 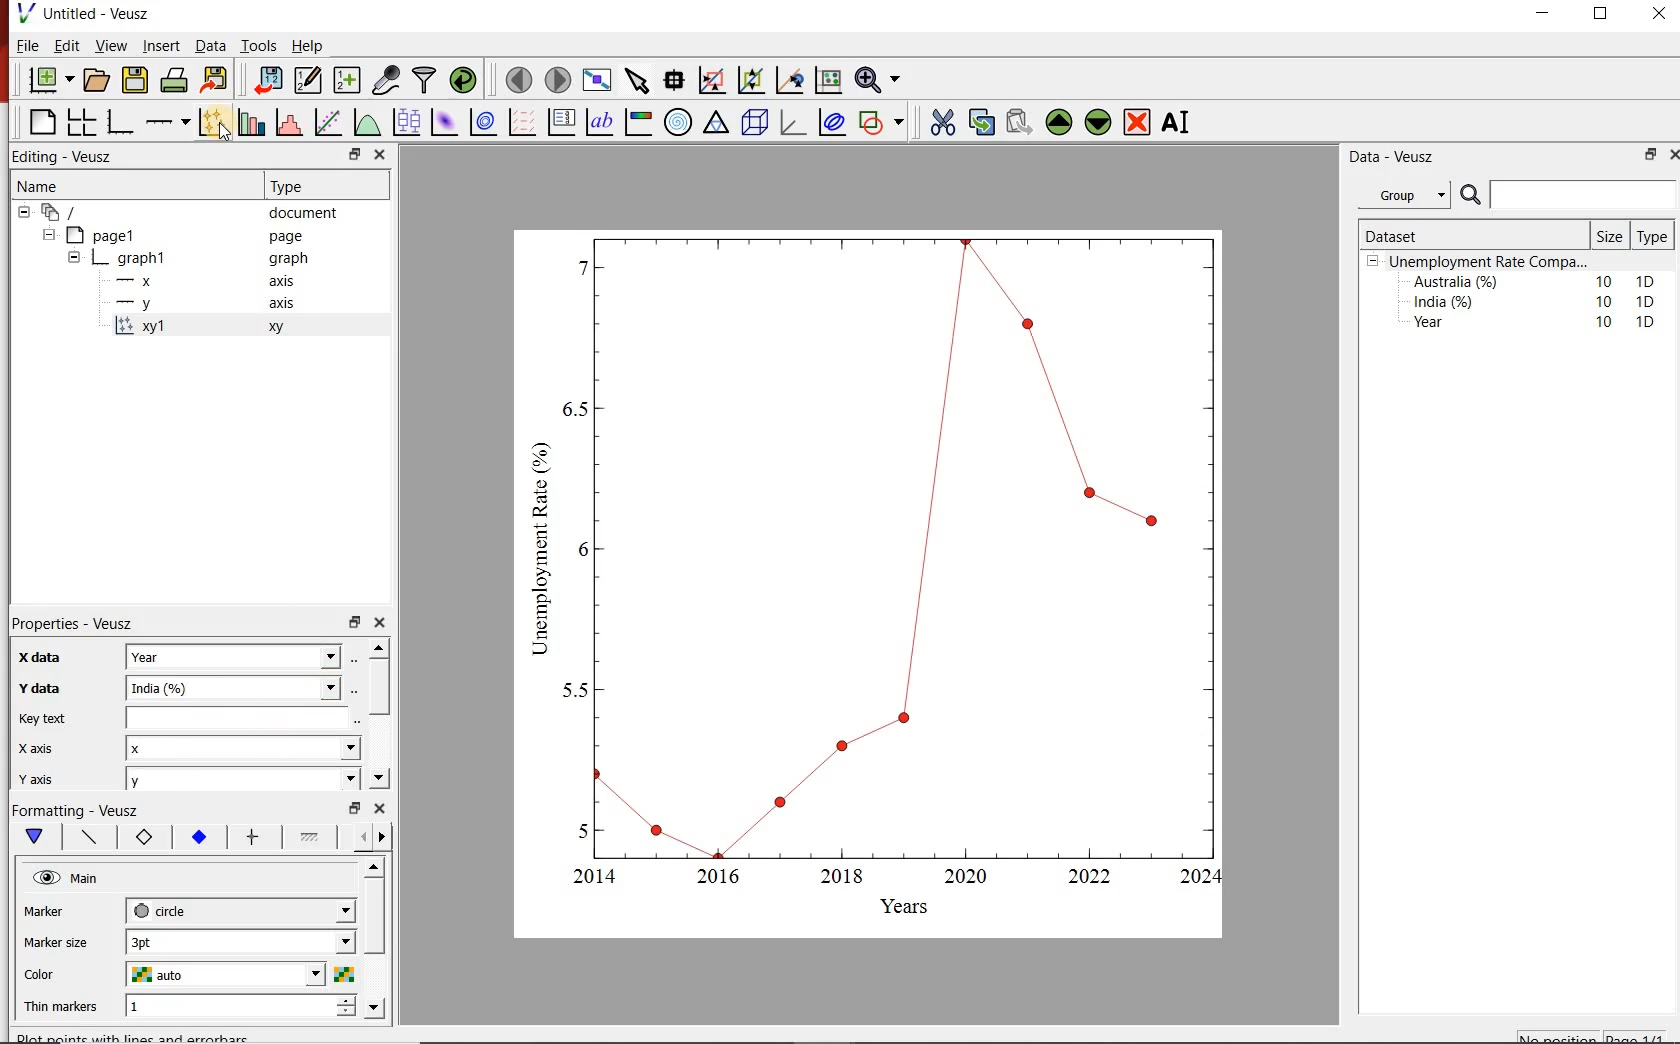 What do you see at coordinates (423, 80) in the screenshot?
I see `filter data` at bounding box center [423, 80].